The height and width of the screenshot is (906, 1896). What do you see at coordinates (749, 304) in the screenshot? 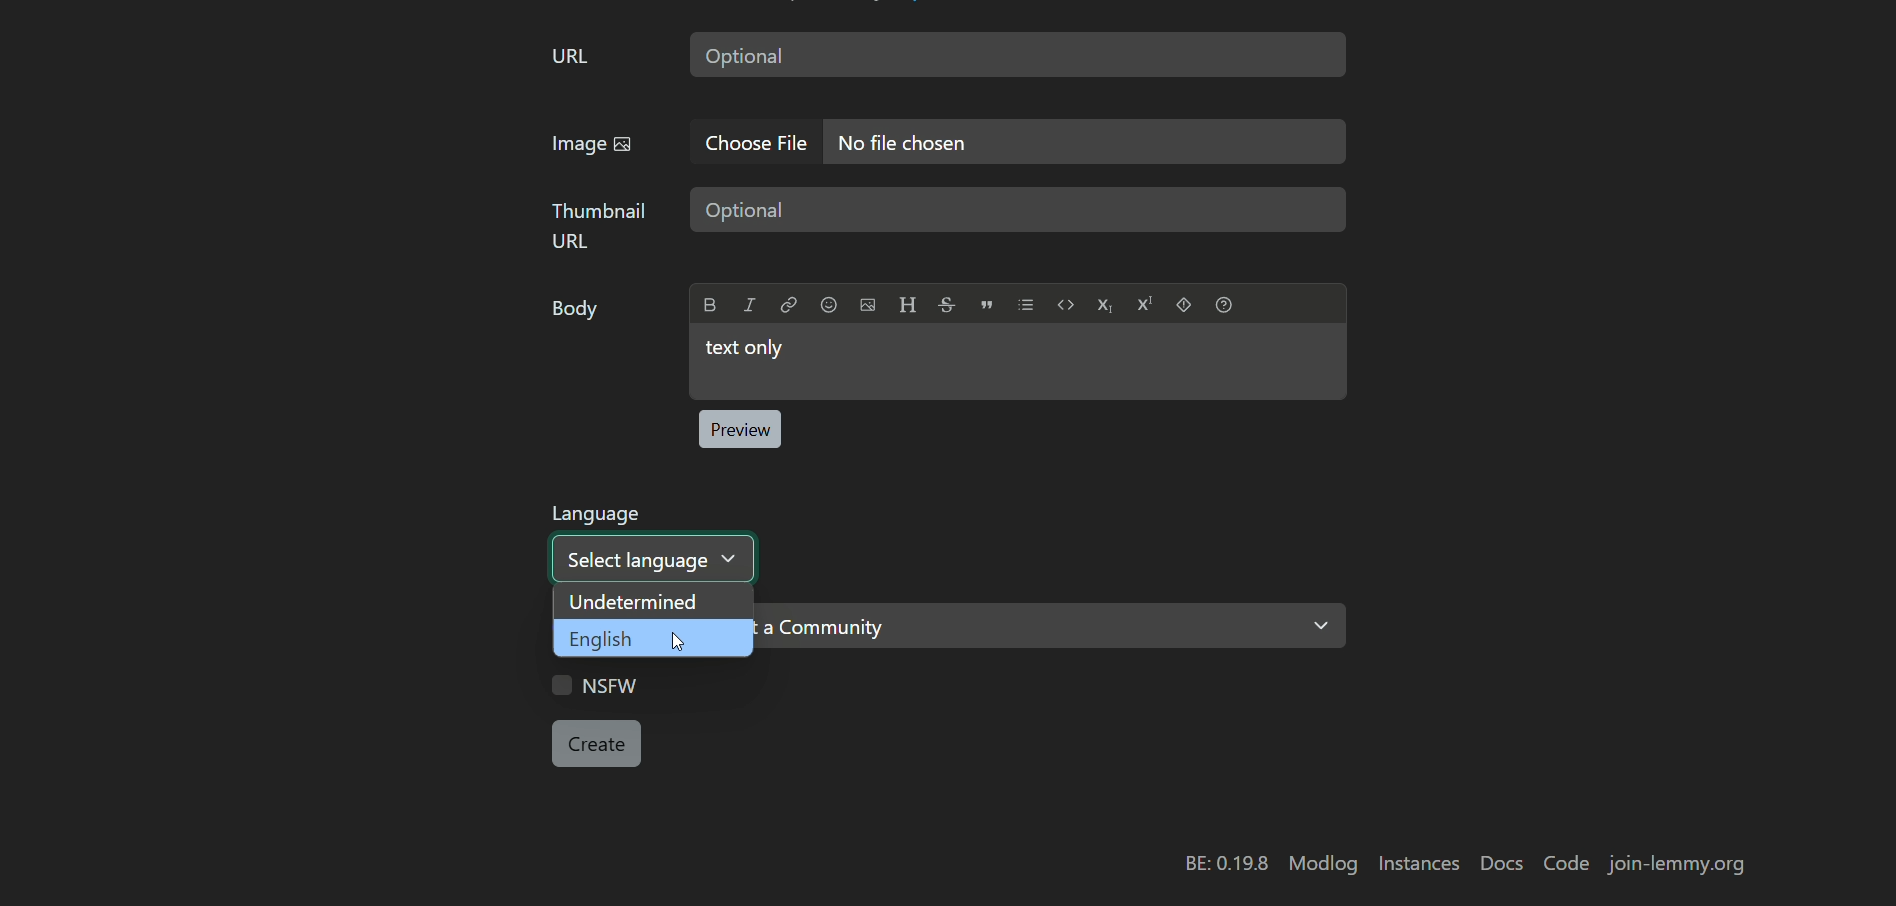
I see `Italic` at bounding box center [749, 304].